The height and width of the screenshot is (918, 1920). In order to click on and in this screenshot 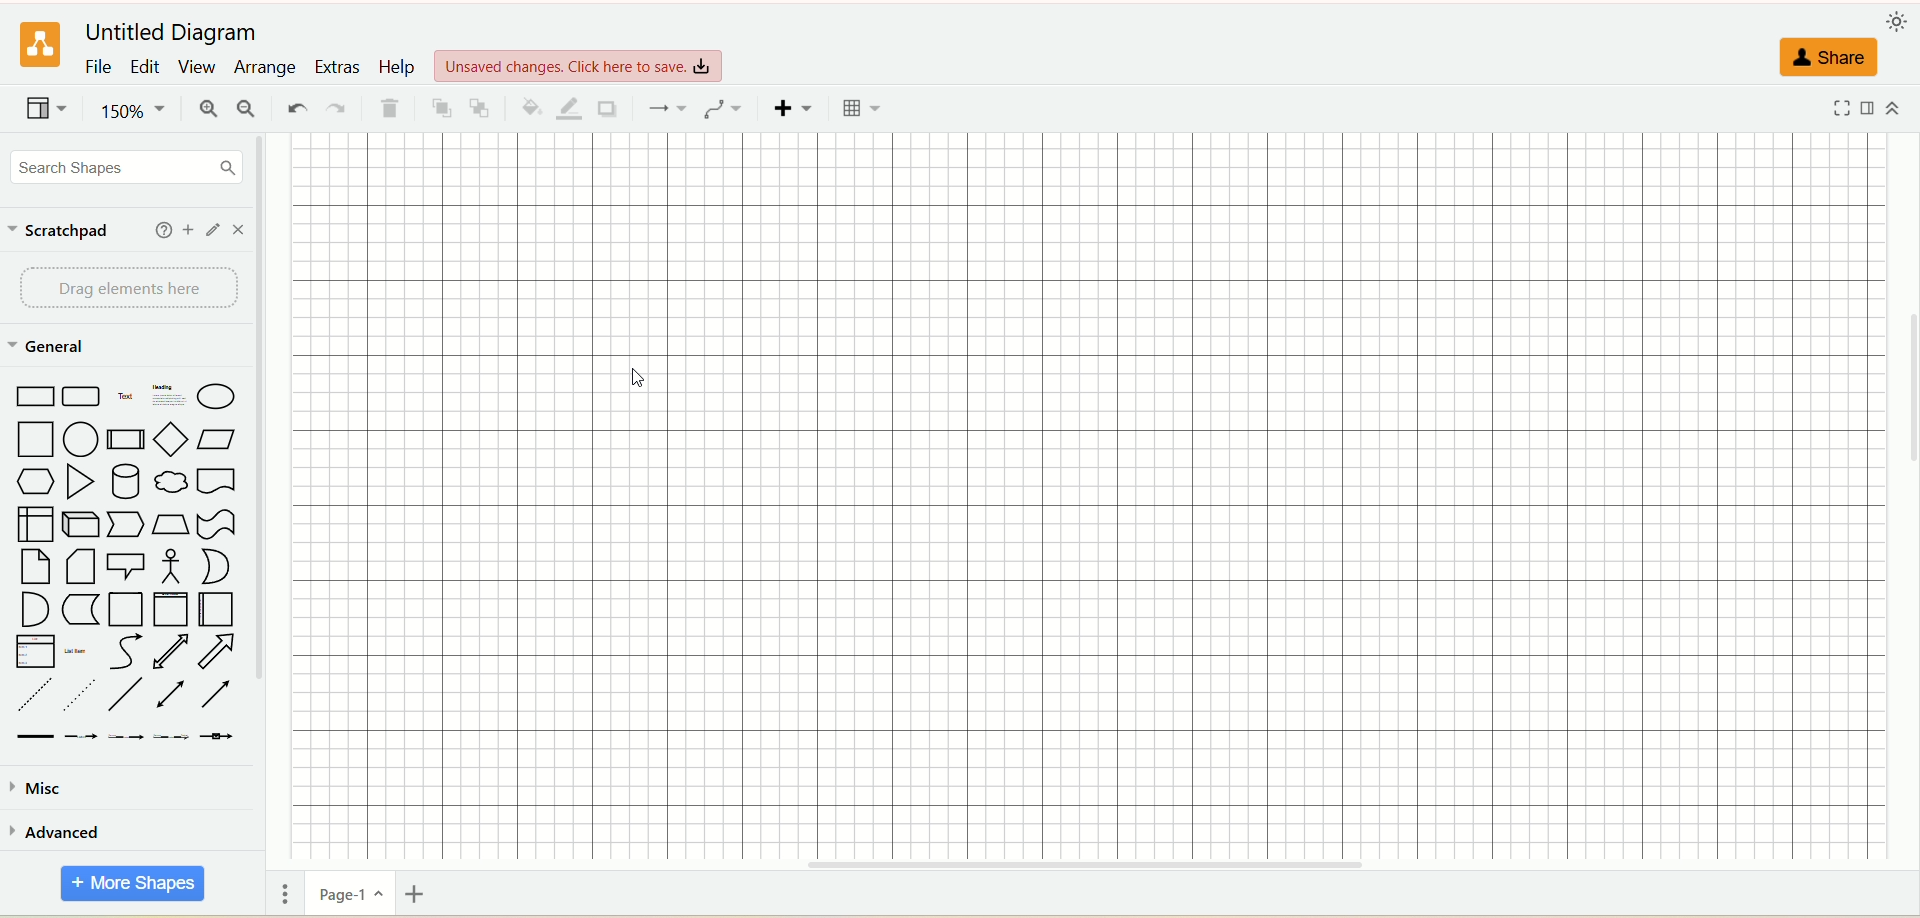, I will do `click(35, 608)`.